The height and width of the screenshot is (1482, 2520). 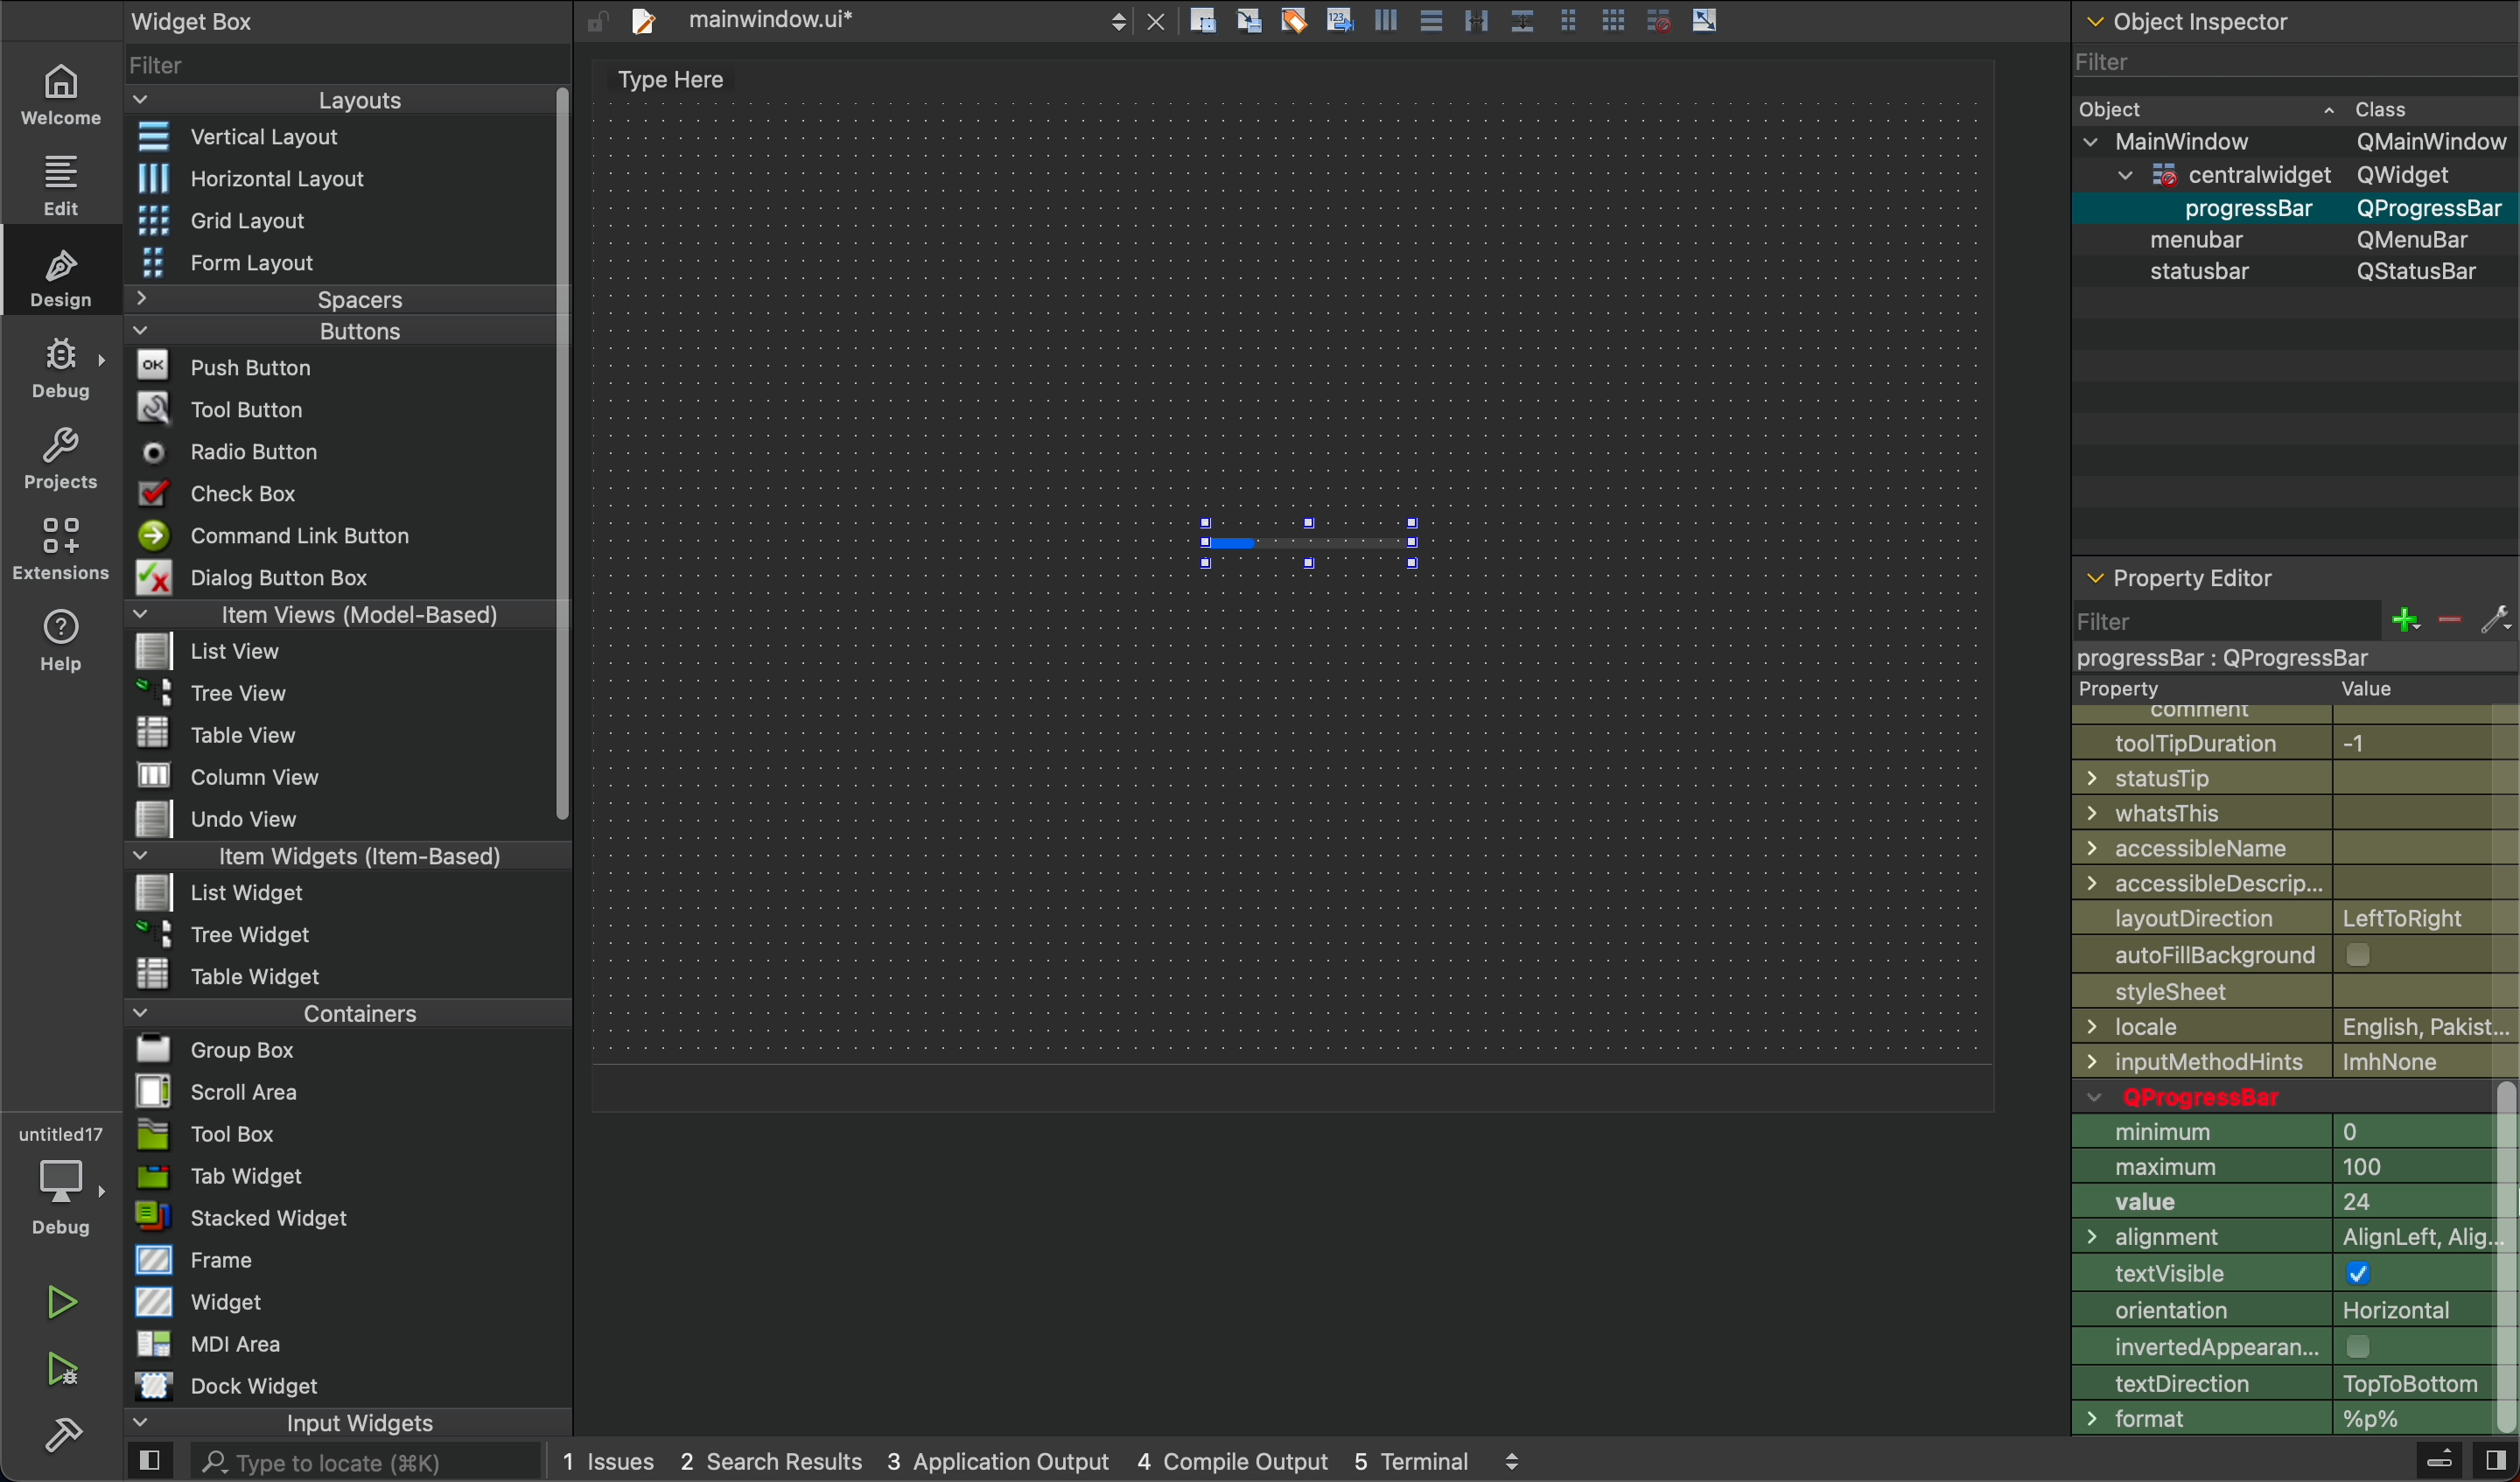 I want to click on File, so click(x=208, y=1091).